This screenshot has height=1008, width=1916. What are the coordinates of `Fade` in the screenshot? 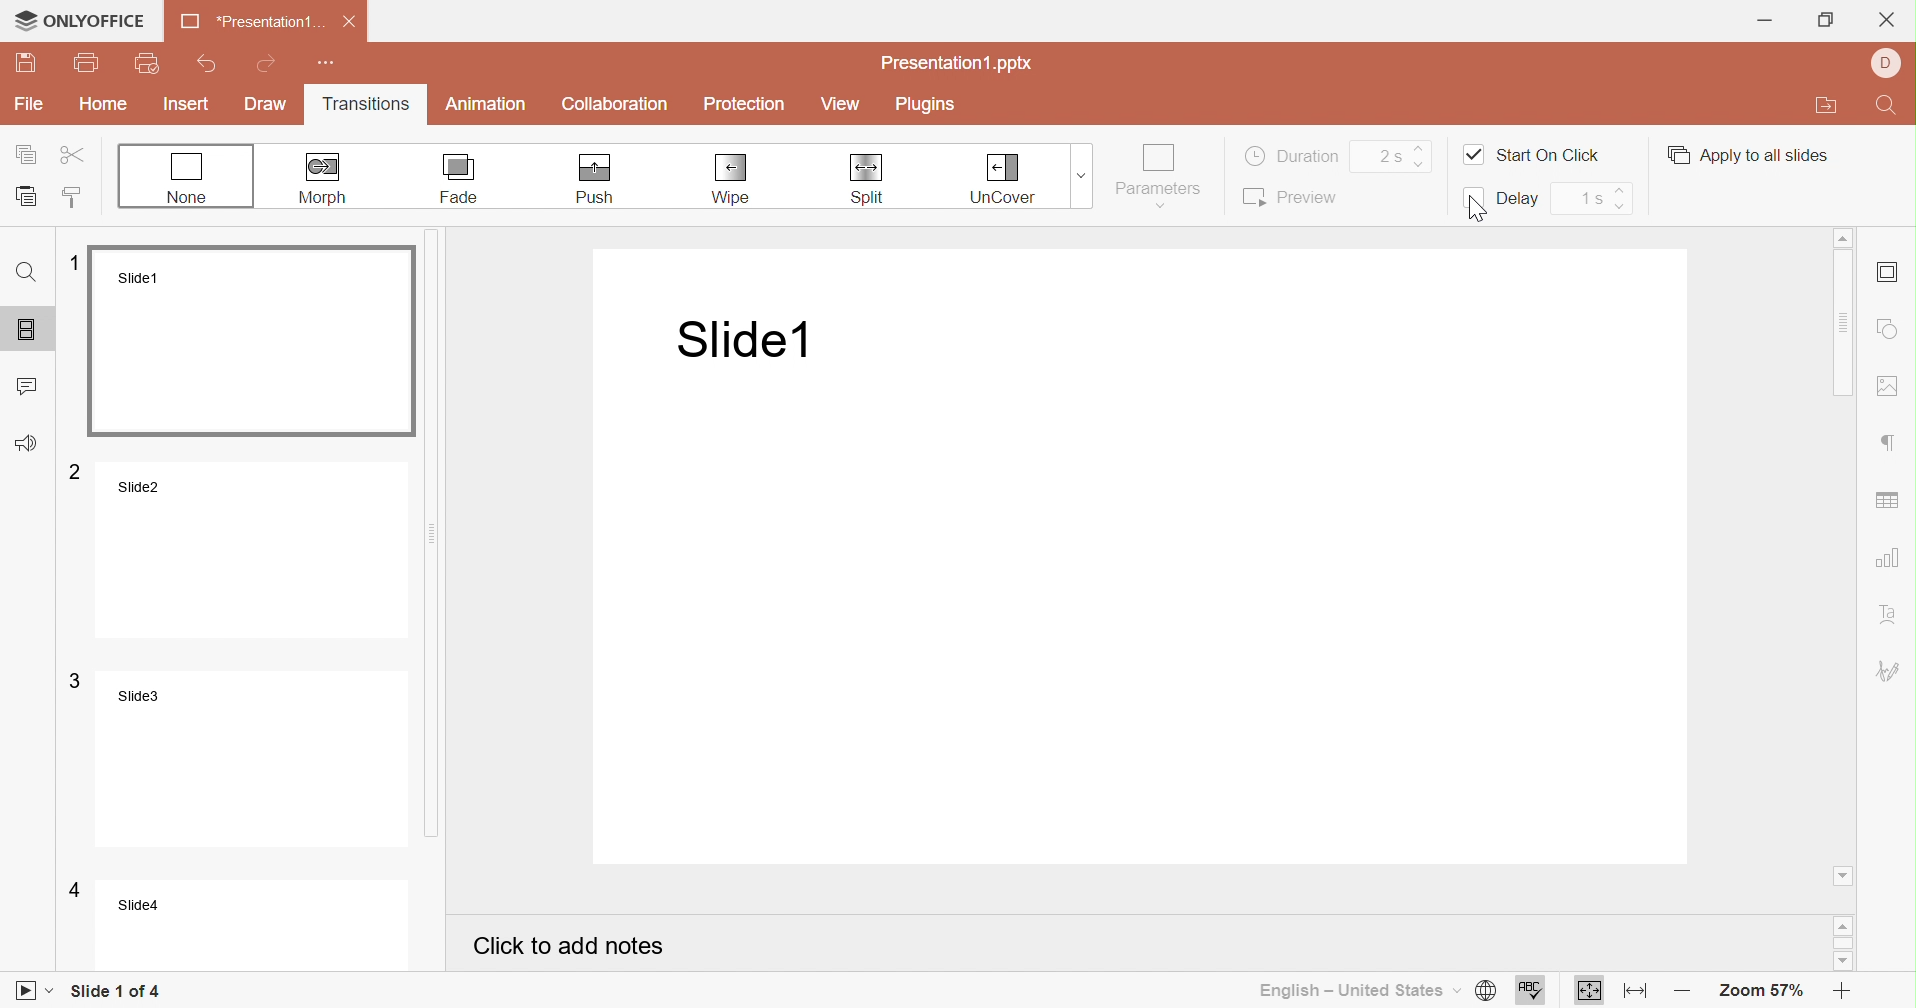 It's located at (460, 179).